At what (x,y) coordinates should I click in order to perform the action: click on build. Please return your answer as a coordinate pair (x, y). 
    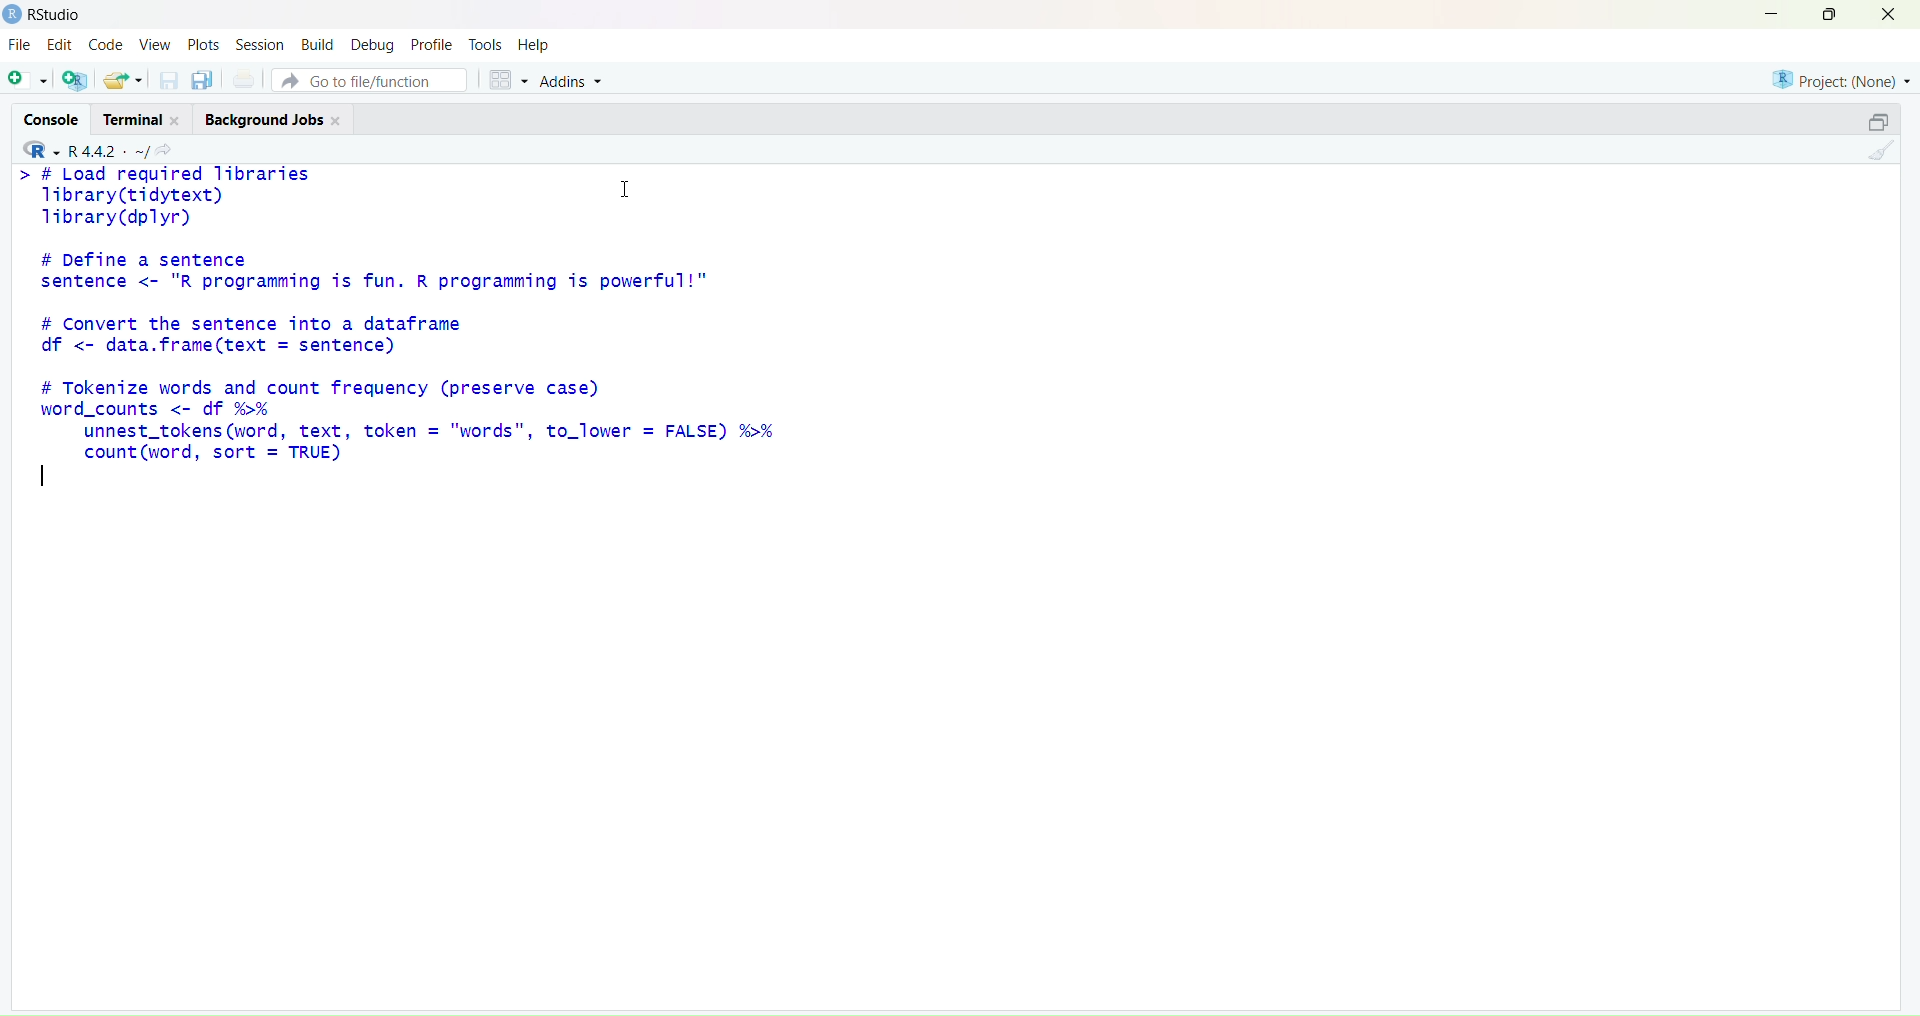
    Looking at the image, I should click on (319, 44).